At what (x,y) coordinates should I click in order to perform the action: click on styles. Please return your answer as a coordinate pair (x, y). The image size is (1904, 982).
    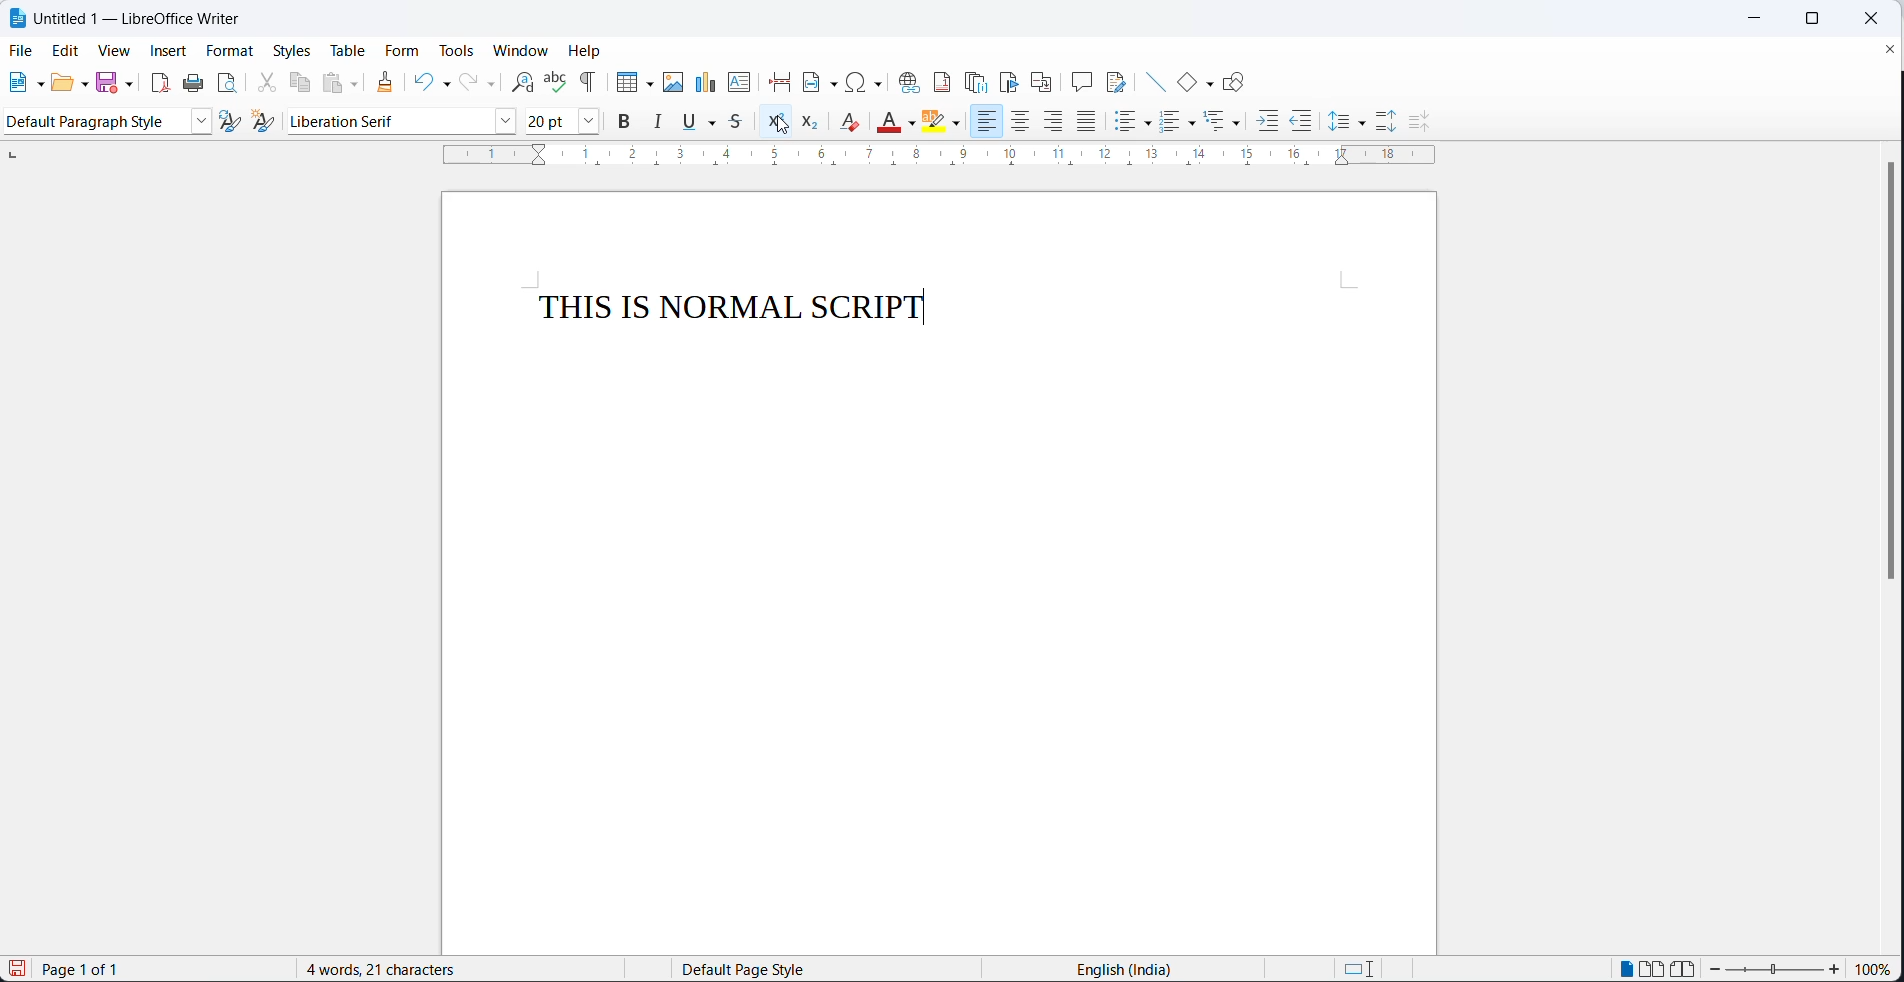
    Looking at the image, I should click on (291, 50).